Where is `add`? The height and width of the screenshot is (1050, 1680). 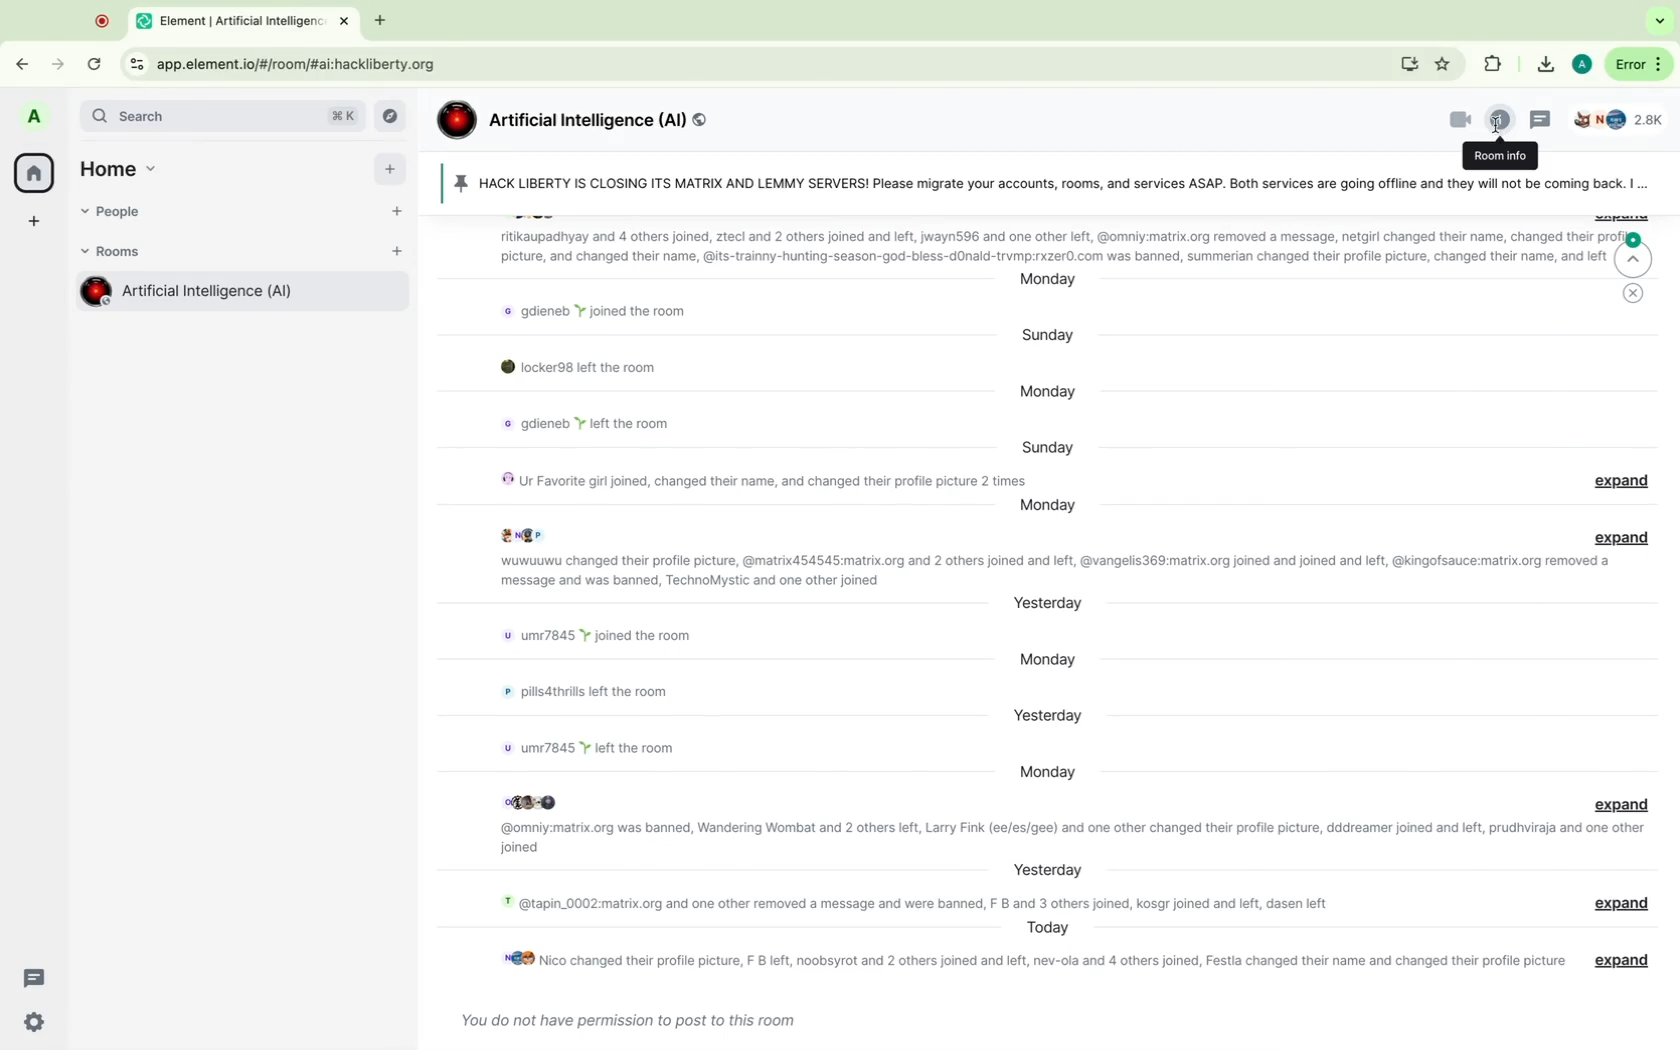 add is located at coordinates (390, 174).